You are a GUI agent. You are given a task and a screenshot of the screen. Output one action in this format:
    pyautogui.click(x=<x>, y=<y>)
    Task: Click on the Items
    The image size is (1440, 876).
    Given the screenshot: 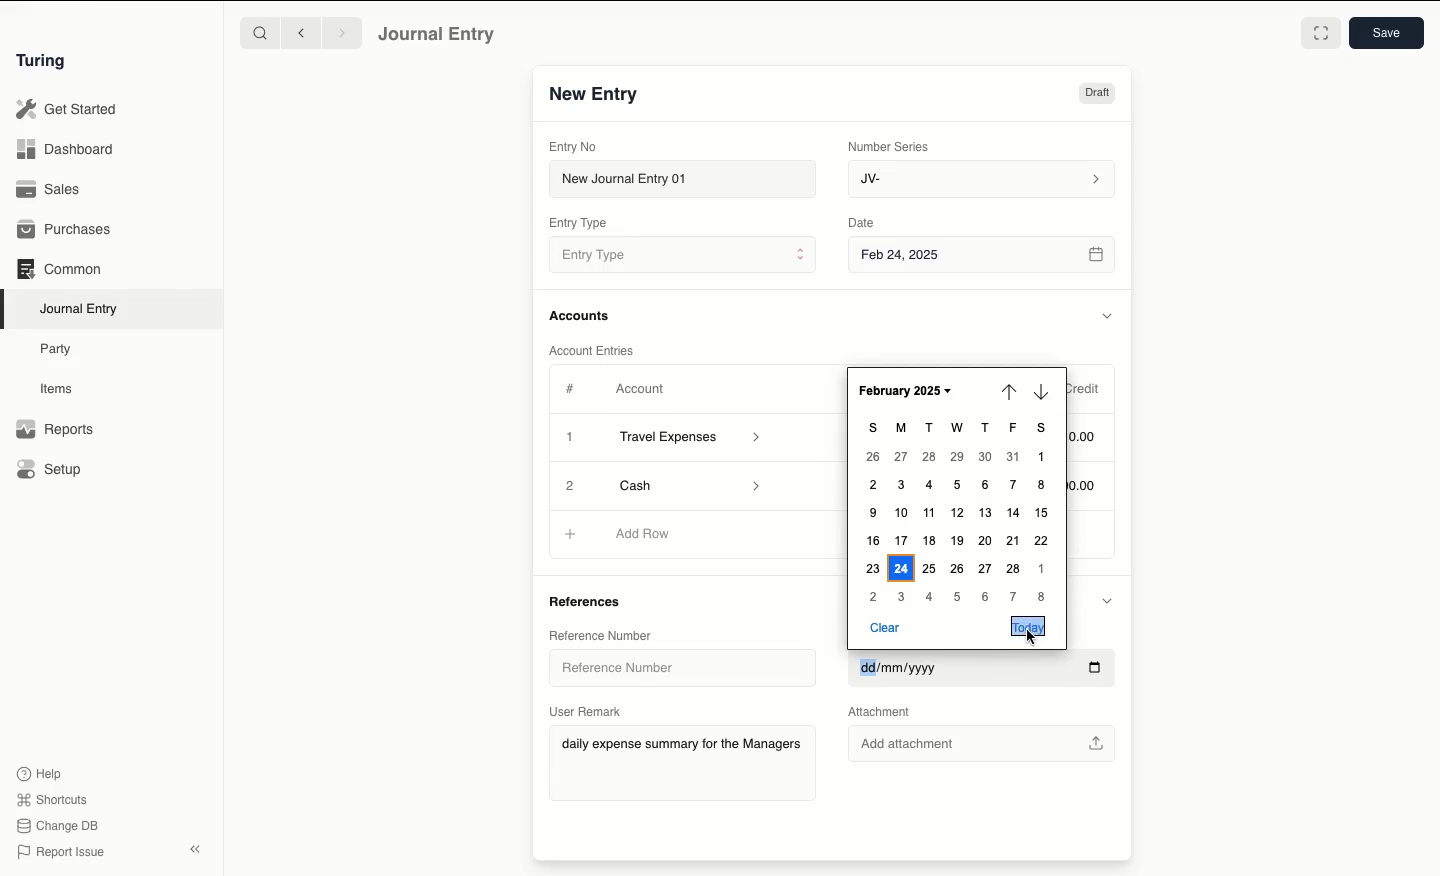 What is the action you would take?
    pyautogui.click(x=57, y=388)
    